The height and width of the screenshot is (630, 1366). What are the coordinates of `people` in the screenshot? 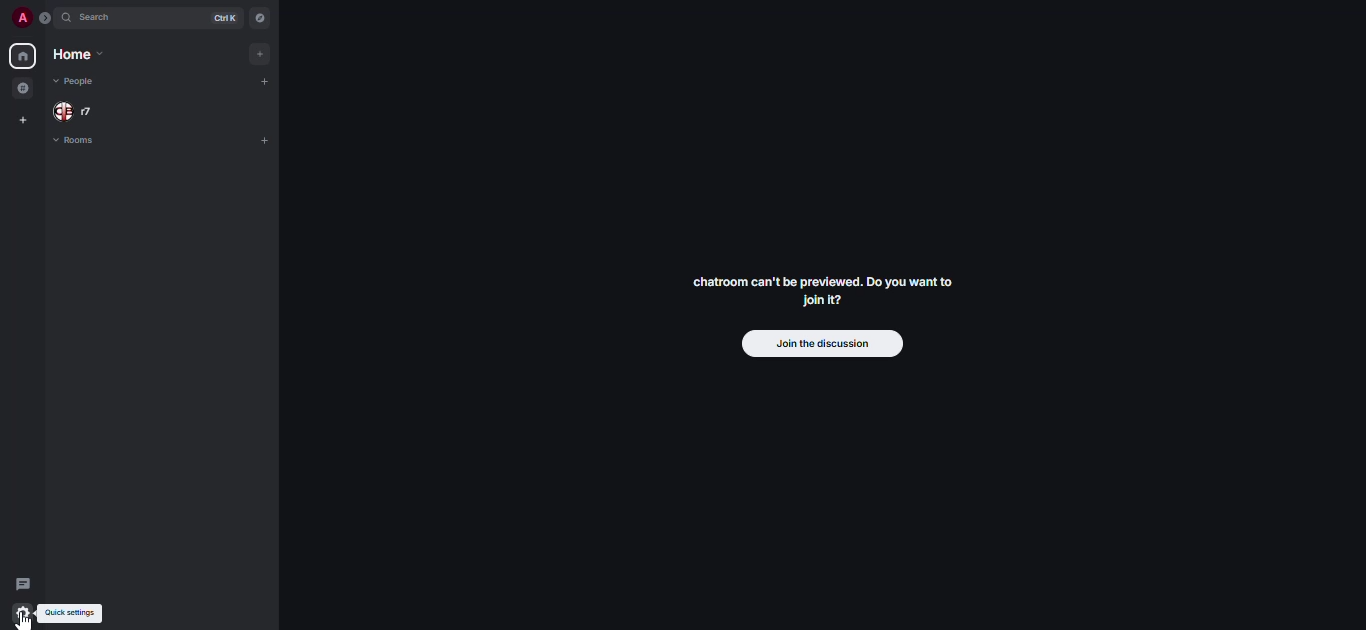 It's located at (77, 111).